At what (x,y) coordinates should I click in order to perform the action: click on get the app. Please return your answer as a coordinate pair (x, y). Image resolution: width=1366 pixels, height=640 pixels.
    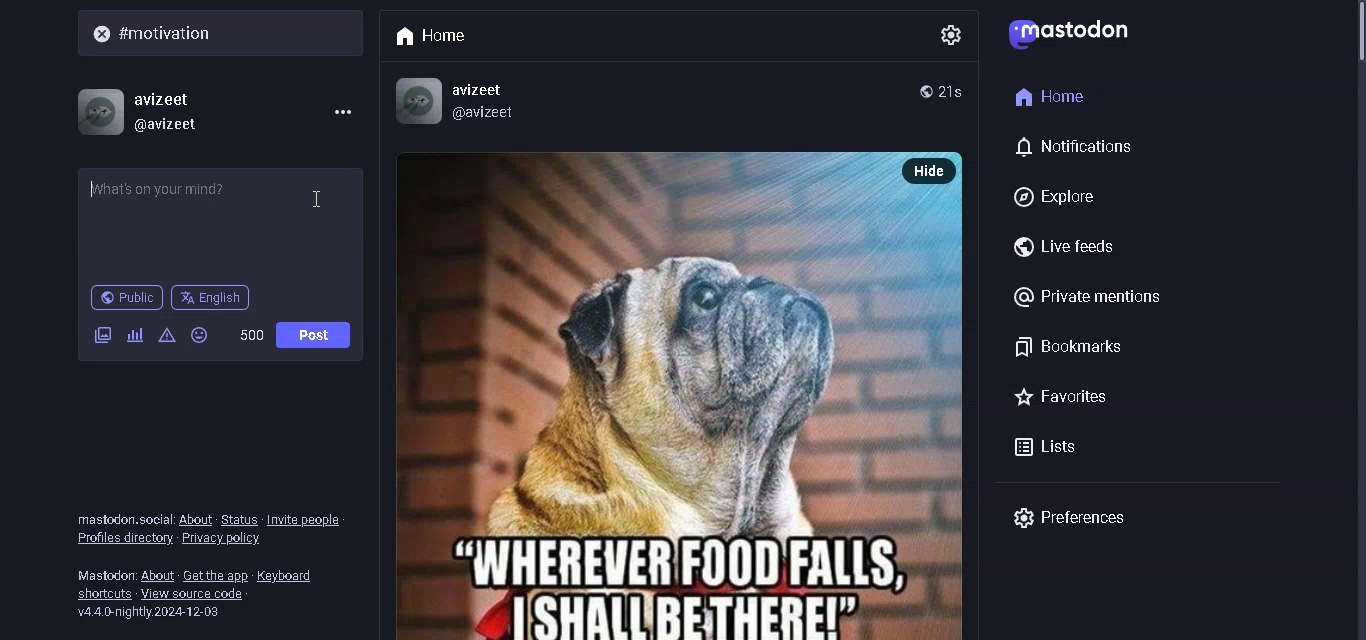
    Looking at the image, I should click on (216, 573).